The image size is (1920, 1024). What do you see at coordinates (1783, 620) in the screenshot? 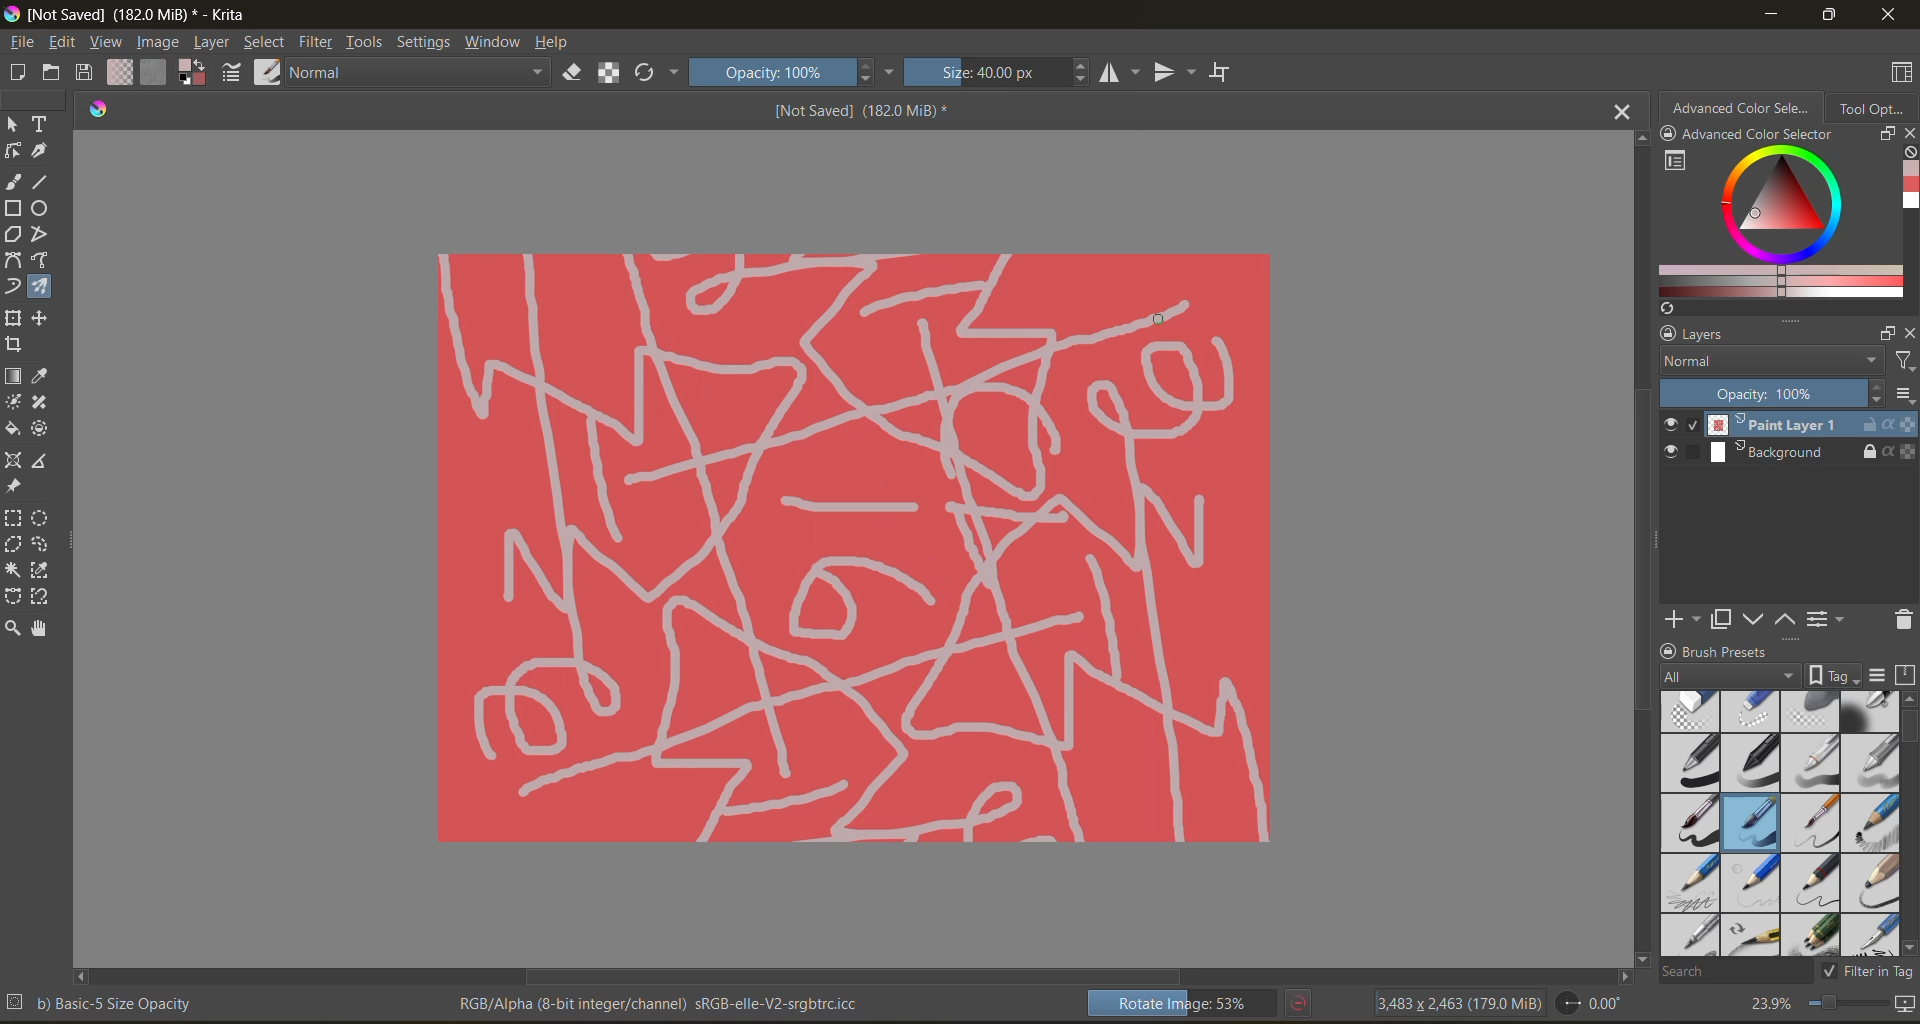
I see `mask up` at bounding box center [1783, 620].